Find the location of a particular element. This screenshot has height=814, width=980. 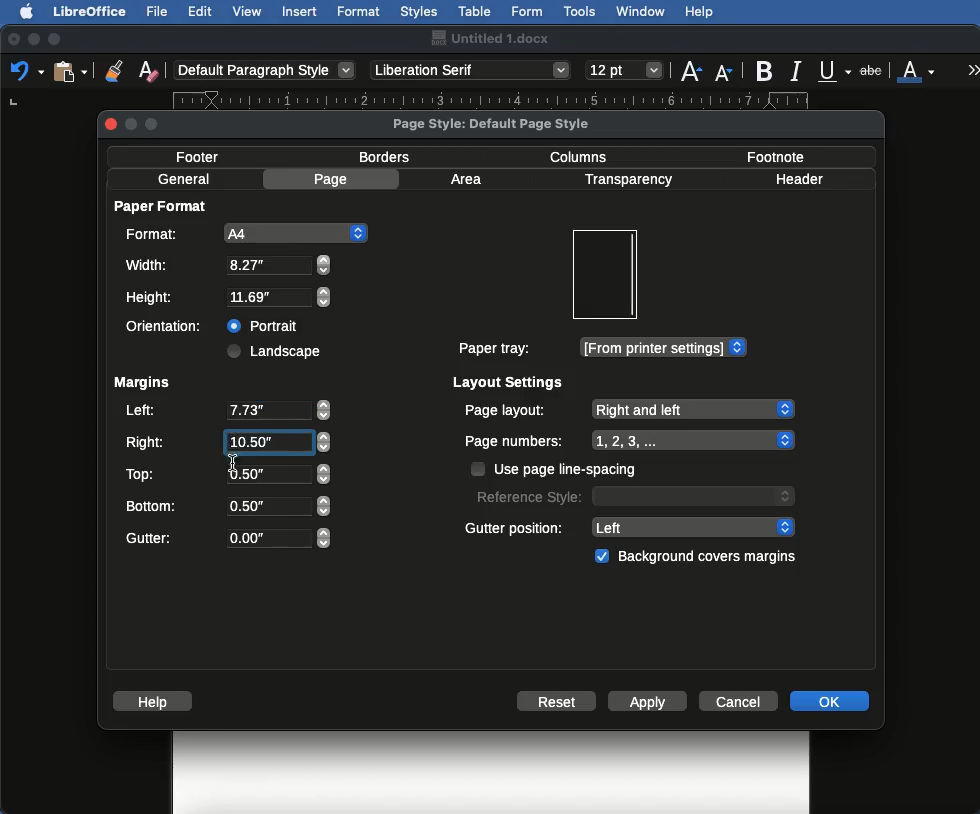

Underline is located at coordinates (836, 72).